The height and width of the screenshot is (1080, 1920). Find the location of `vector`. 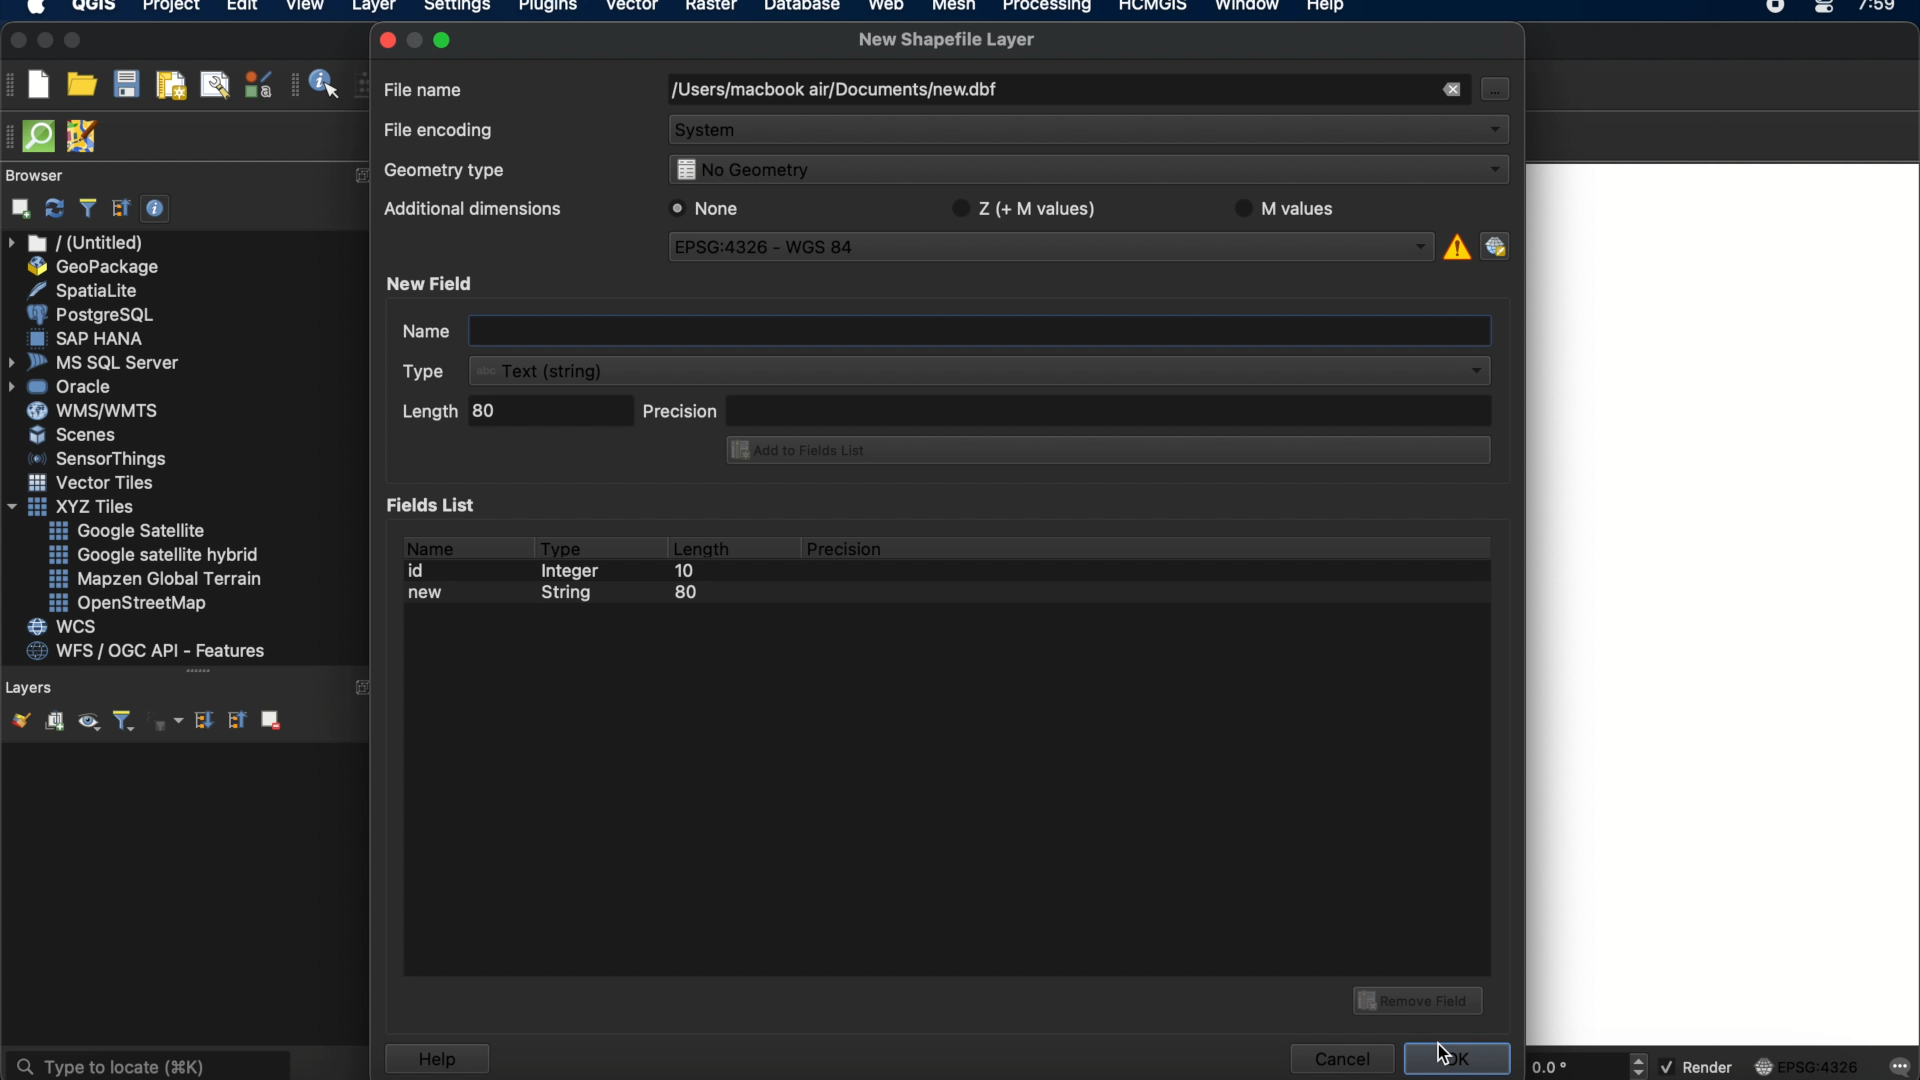

vector is located at coordinates (633, 8).